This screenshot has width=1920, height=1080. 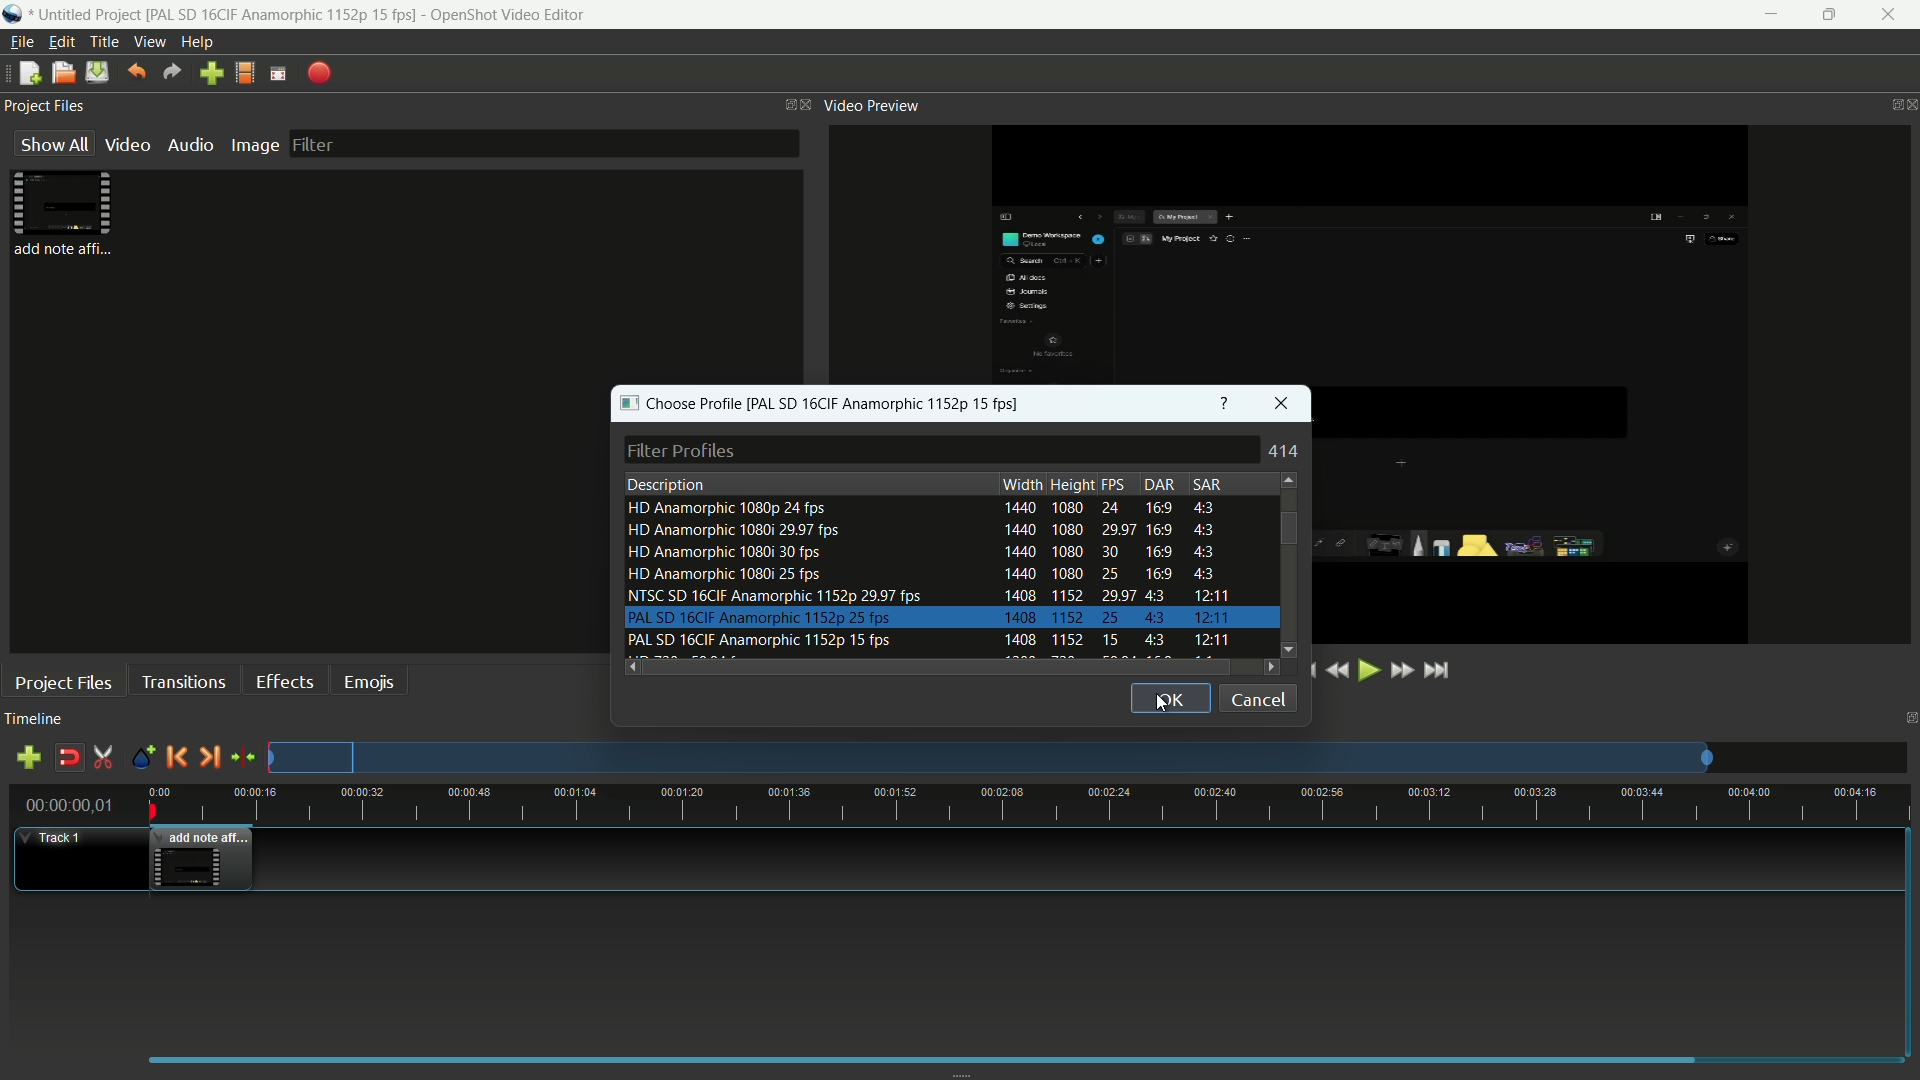 What do you see at coordinates (247, 72) in the screenshot?
I see `profile` at bounding box center [247, 72].